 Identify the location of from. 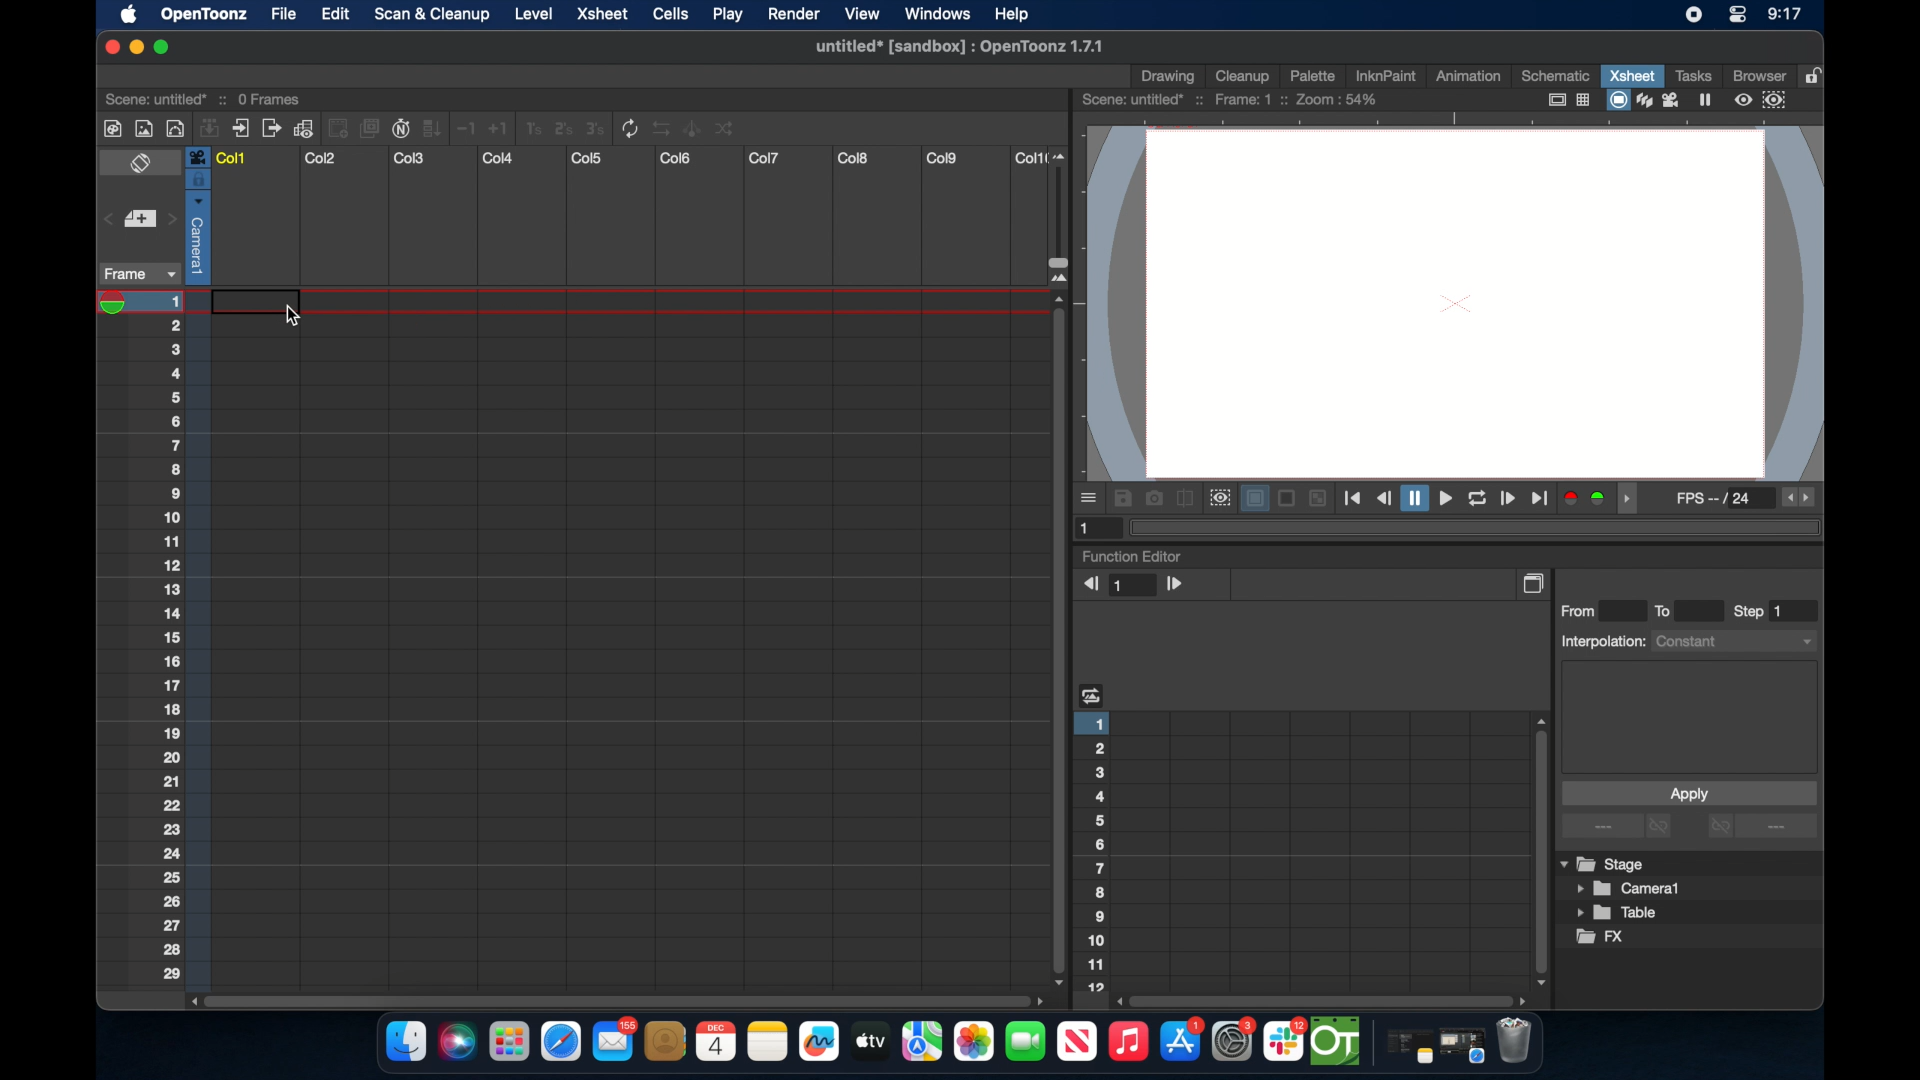
(1583, 610).